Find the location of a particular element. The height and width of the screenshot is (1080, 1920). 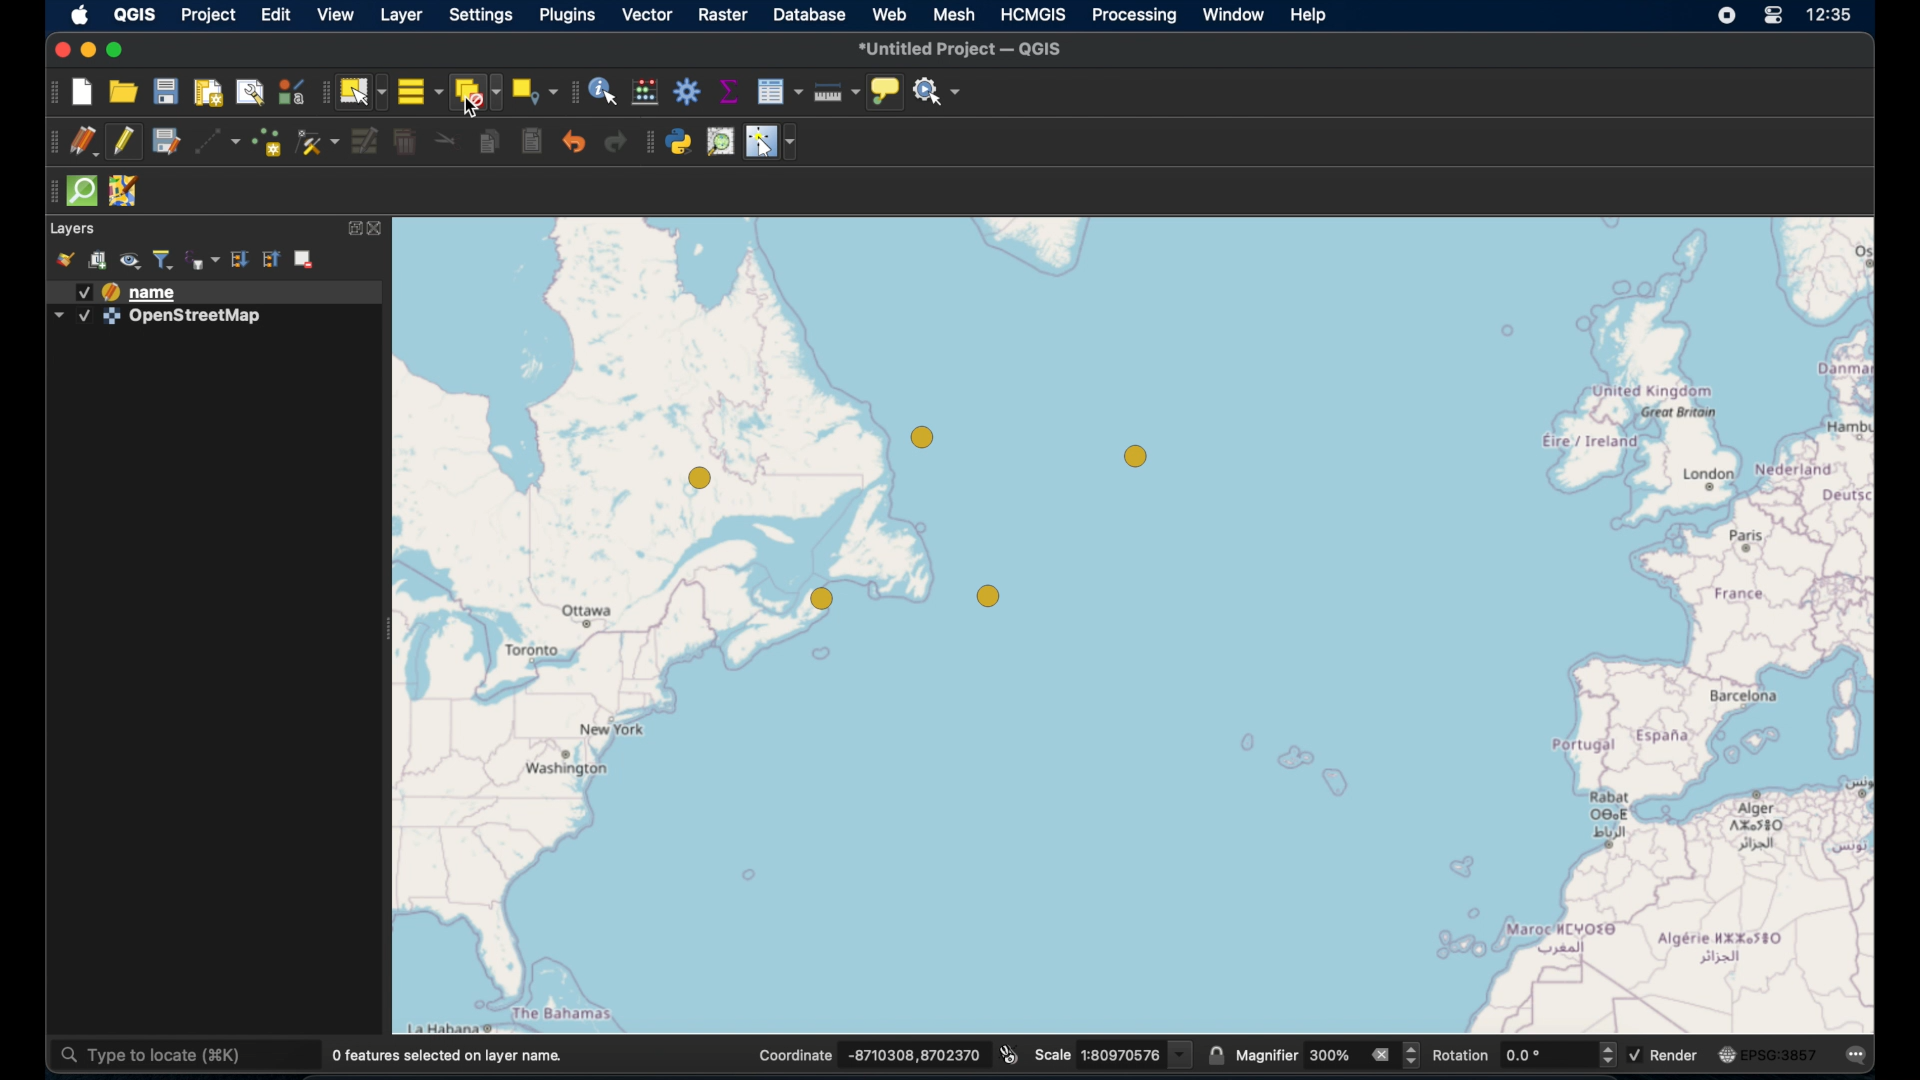

Scale value is located at coordinates (1137, 1056).